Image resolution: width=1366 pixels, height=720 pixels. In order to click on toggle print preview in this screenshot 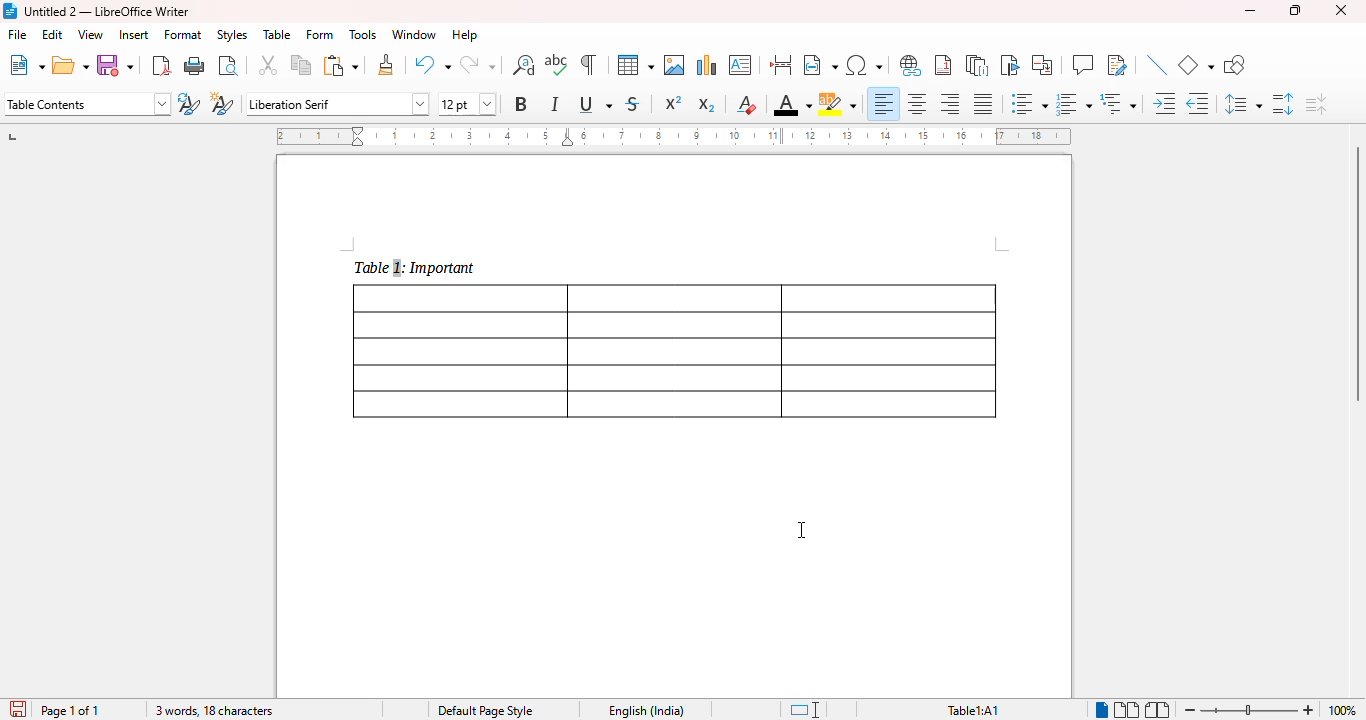, I will do `click(229, 66)`.